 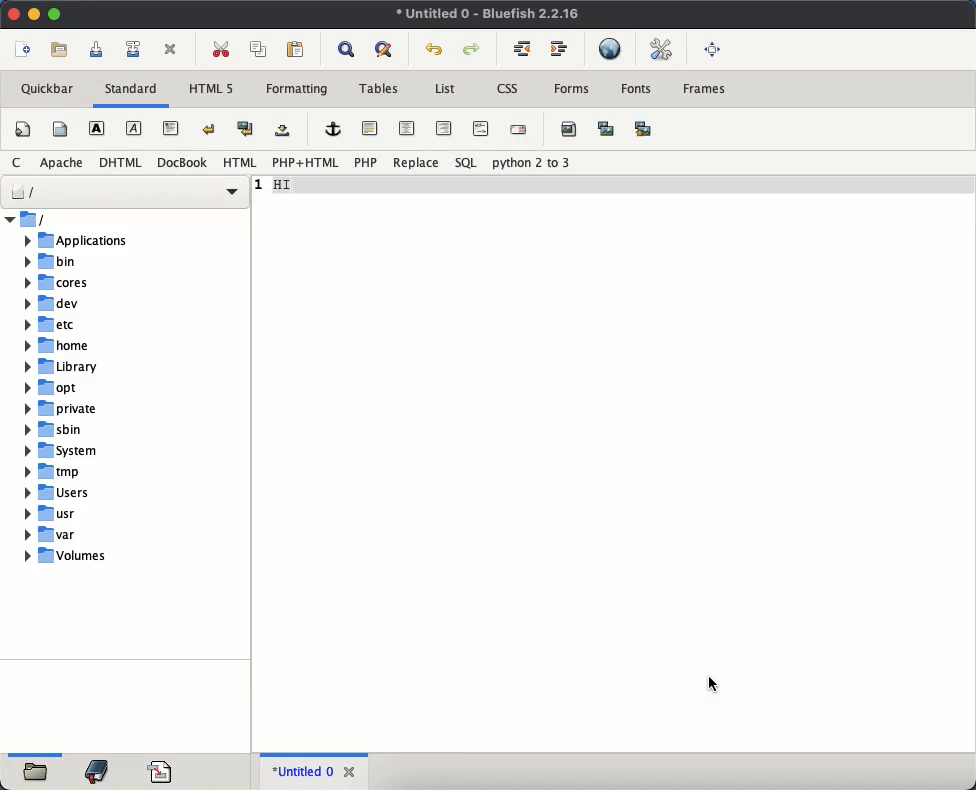 What do you see at coordinates (98, 772) in the screenshot?
I see `bookmark` at bounding box center [98, 772].